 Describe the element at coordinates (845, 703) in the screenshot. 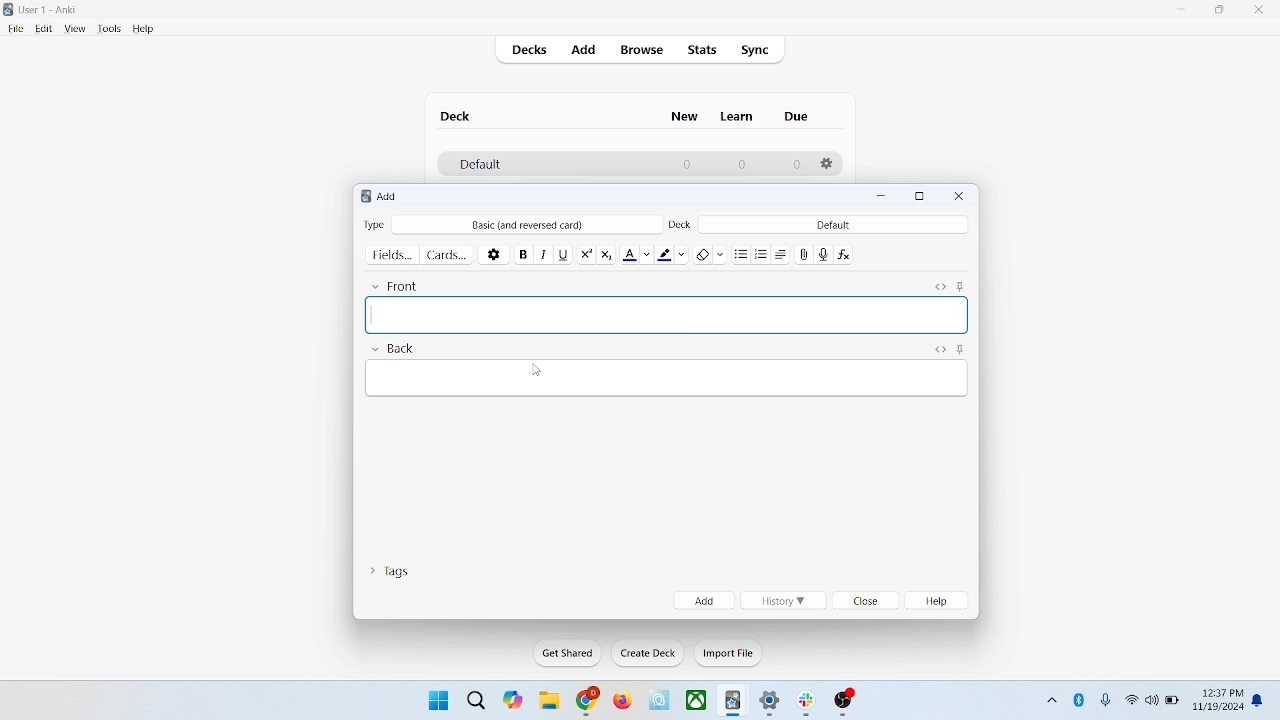

I see `icon` at that location.